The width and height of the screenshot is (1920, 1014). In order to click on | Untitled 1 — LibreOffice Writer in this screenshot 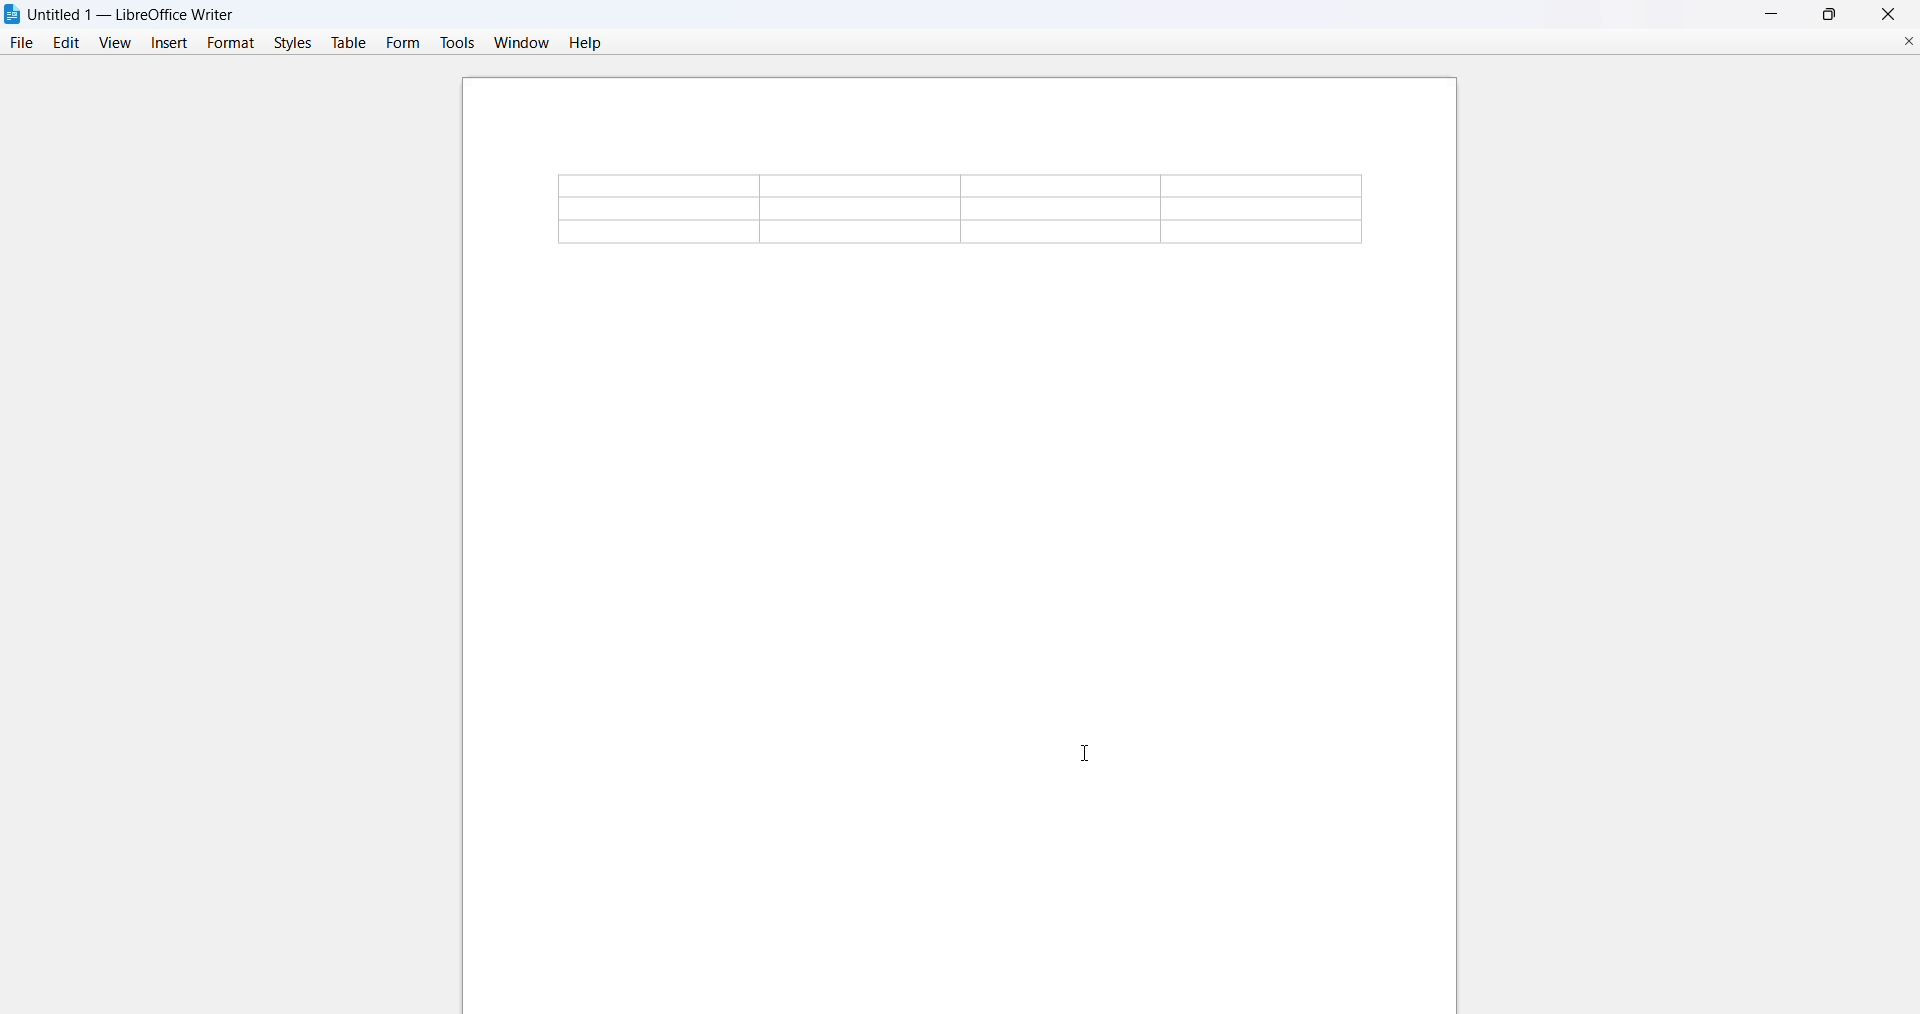, I will do `click(134, 13)`.